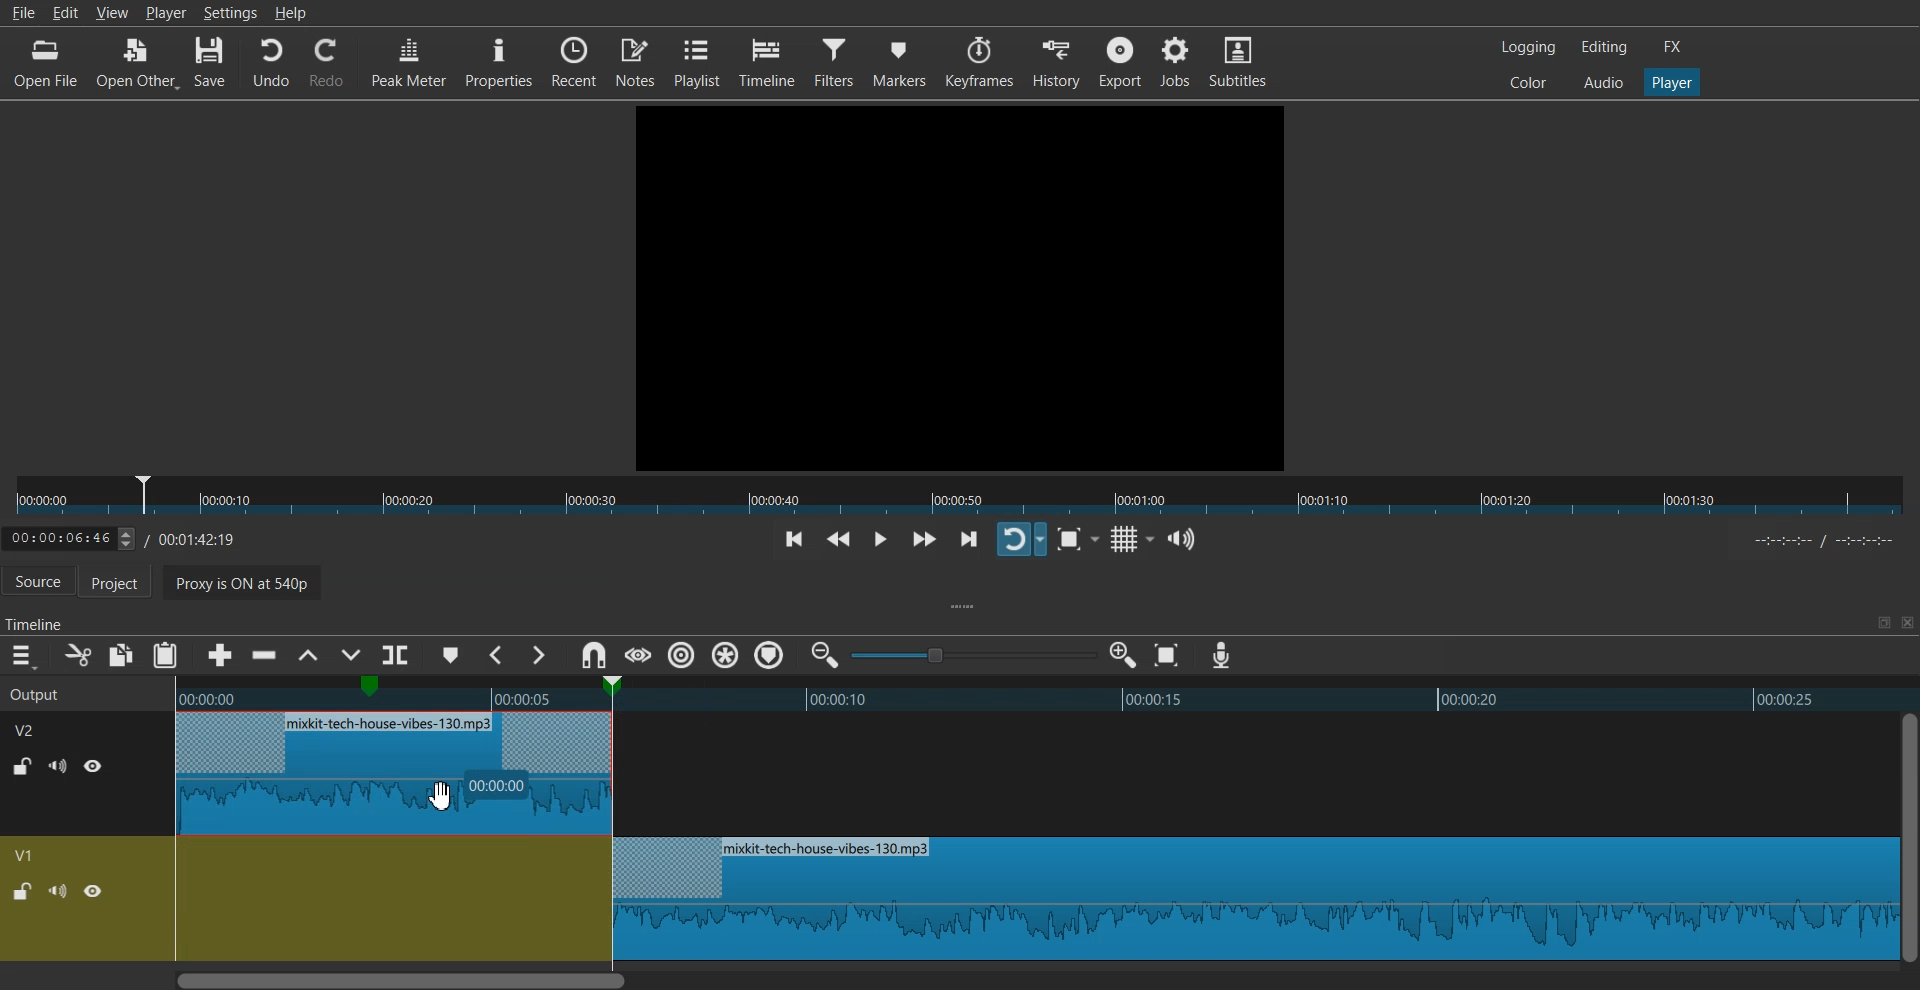  Describe the element at coordinates (399, 651) in the screenshot. I see `Split at playhead` at that location.